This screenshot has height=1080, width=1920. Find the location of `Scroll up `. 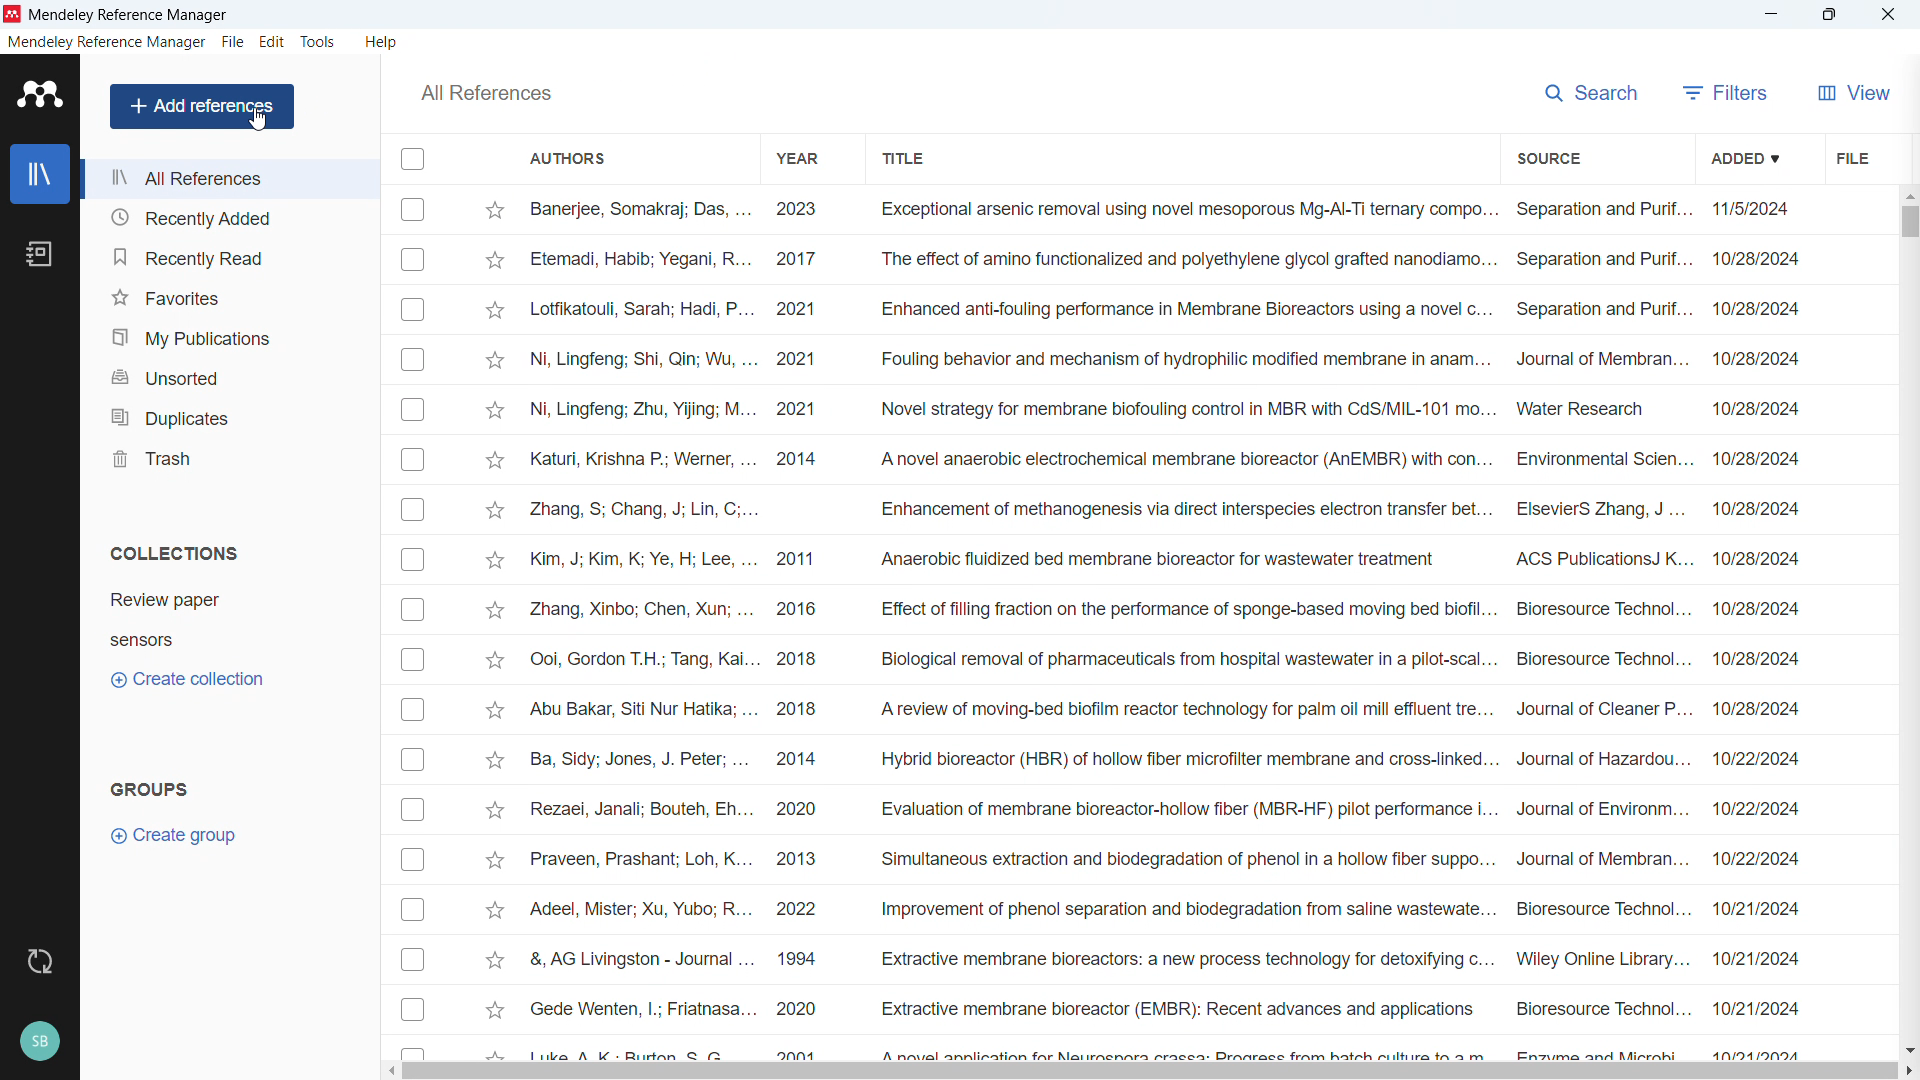

Scroll up  is located at coordinates (1908, 194).